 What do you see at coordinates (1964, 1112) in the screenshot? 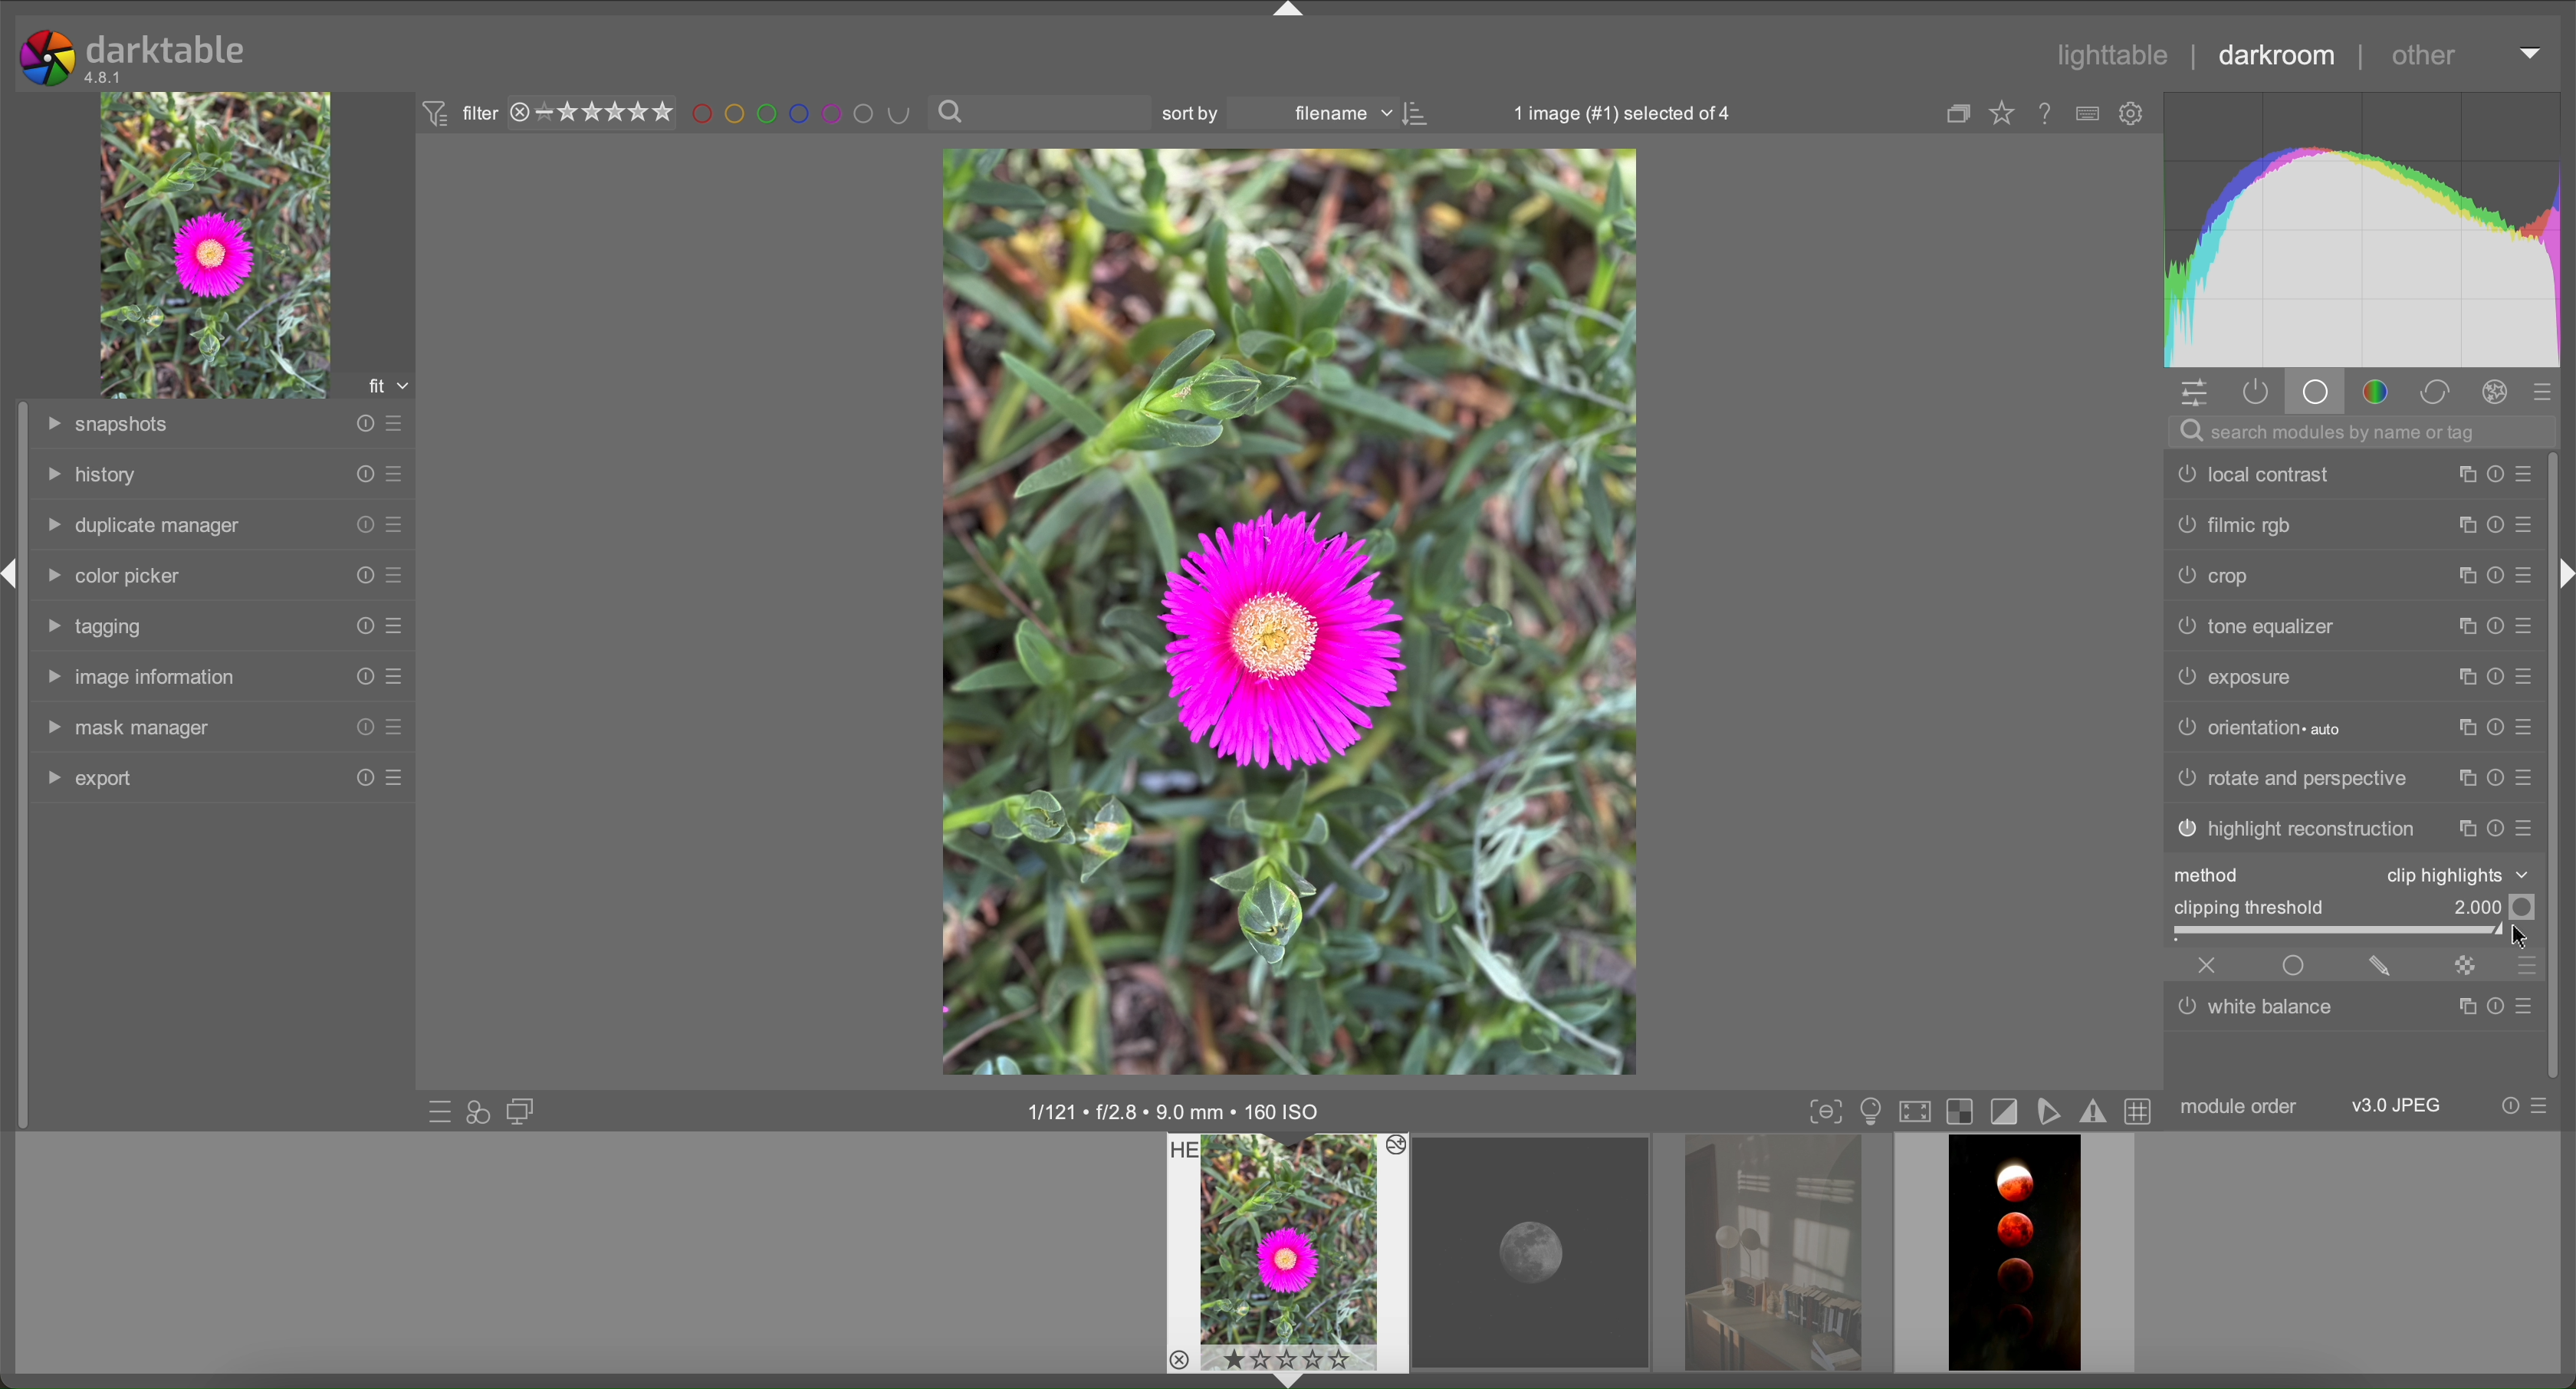
I see `overexposure` at bounding box center [1964, 1112].